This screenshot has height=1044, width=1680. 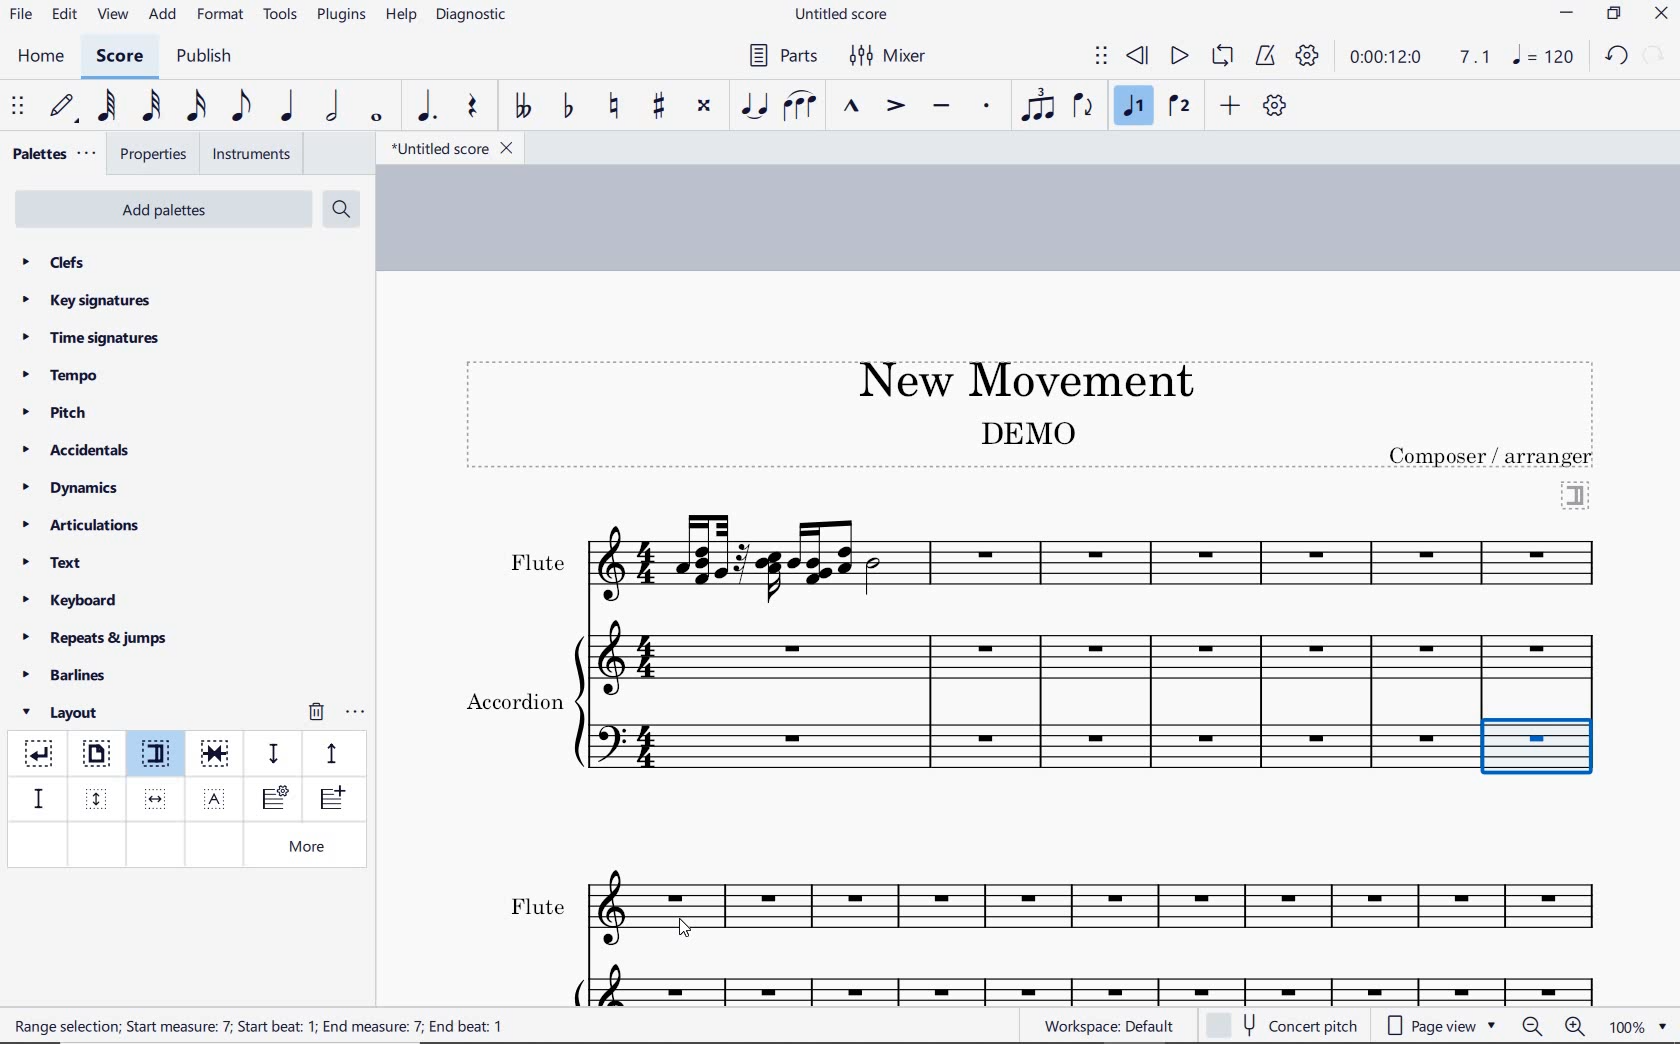 What do you see at coordinates (120, 59) in the screenshot?
I see `score` at bounding box center [120, 59].